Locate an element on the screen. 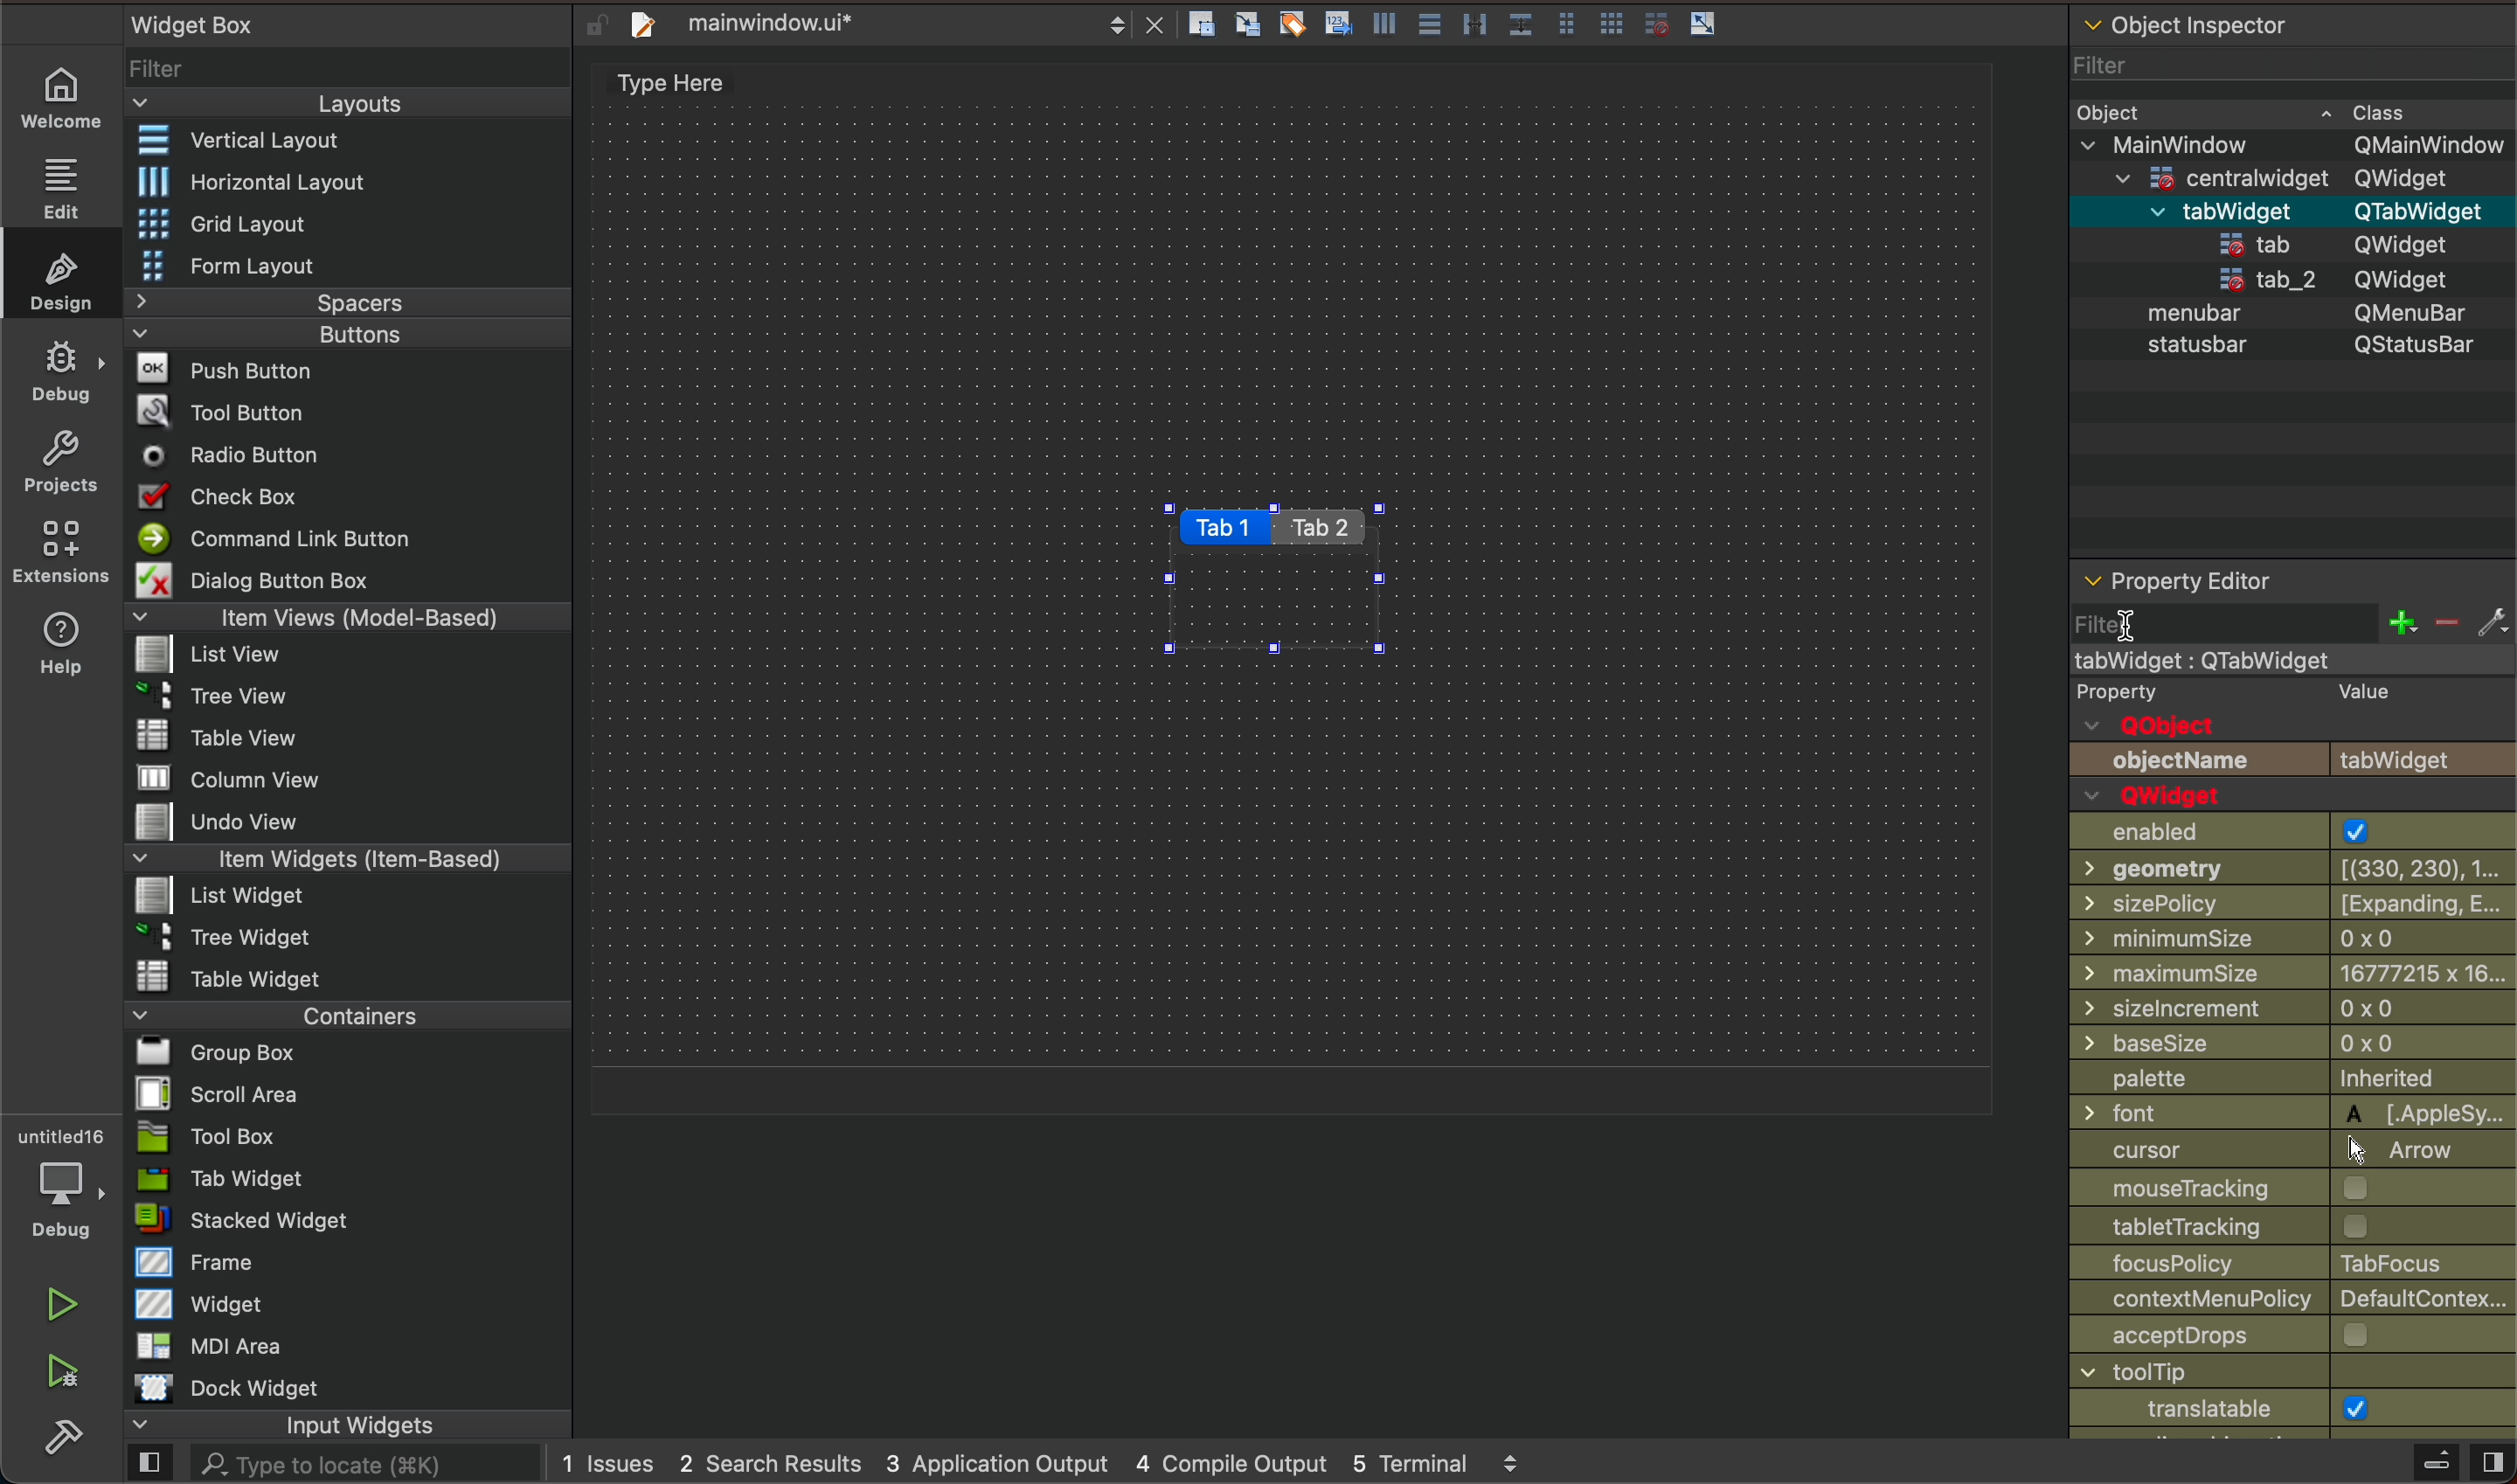  Widget Box is located at coordinates (186, 25).